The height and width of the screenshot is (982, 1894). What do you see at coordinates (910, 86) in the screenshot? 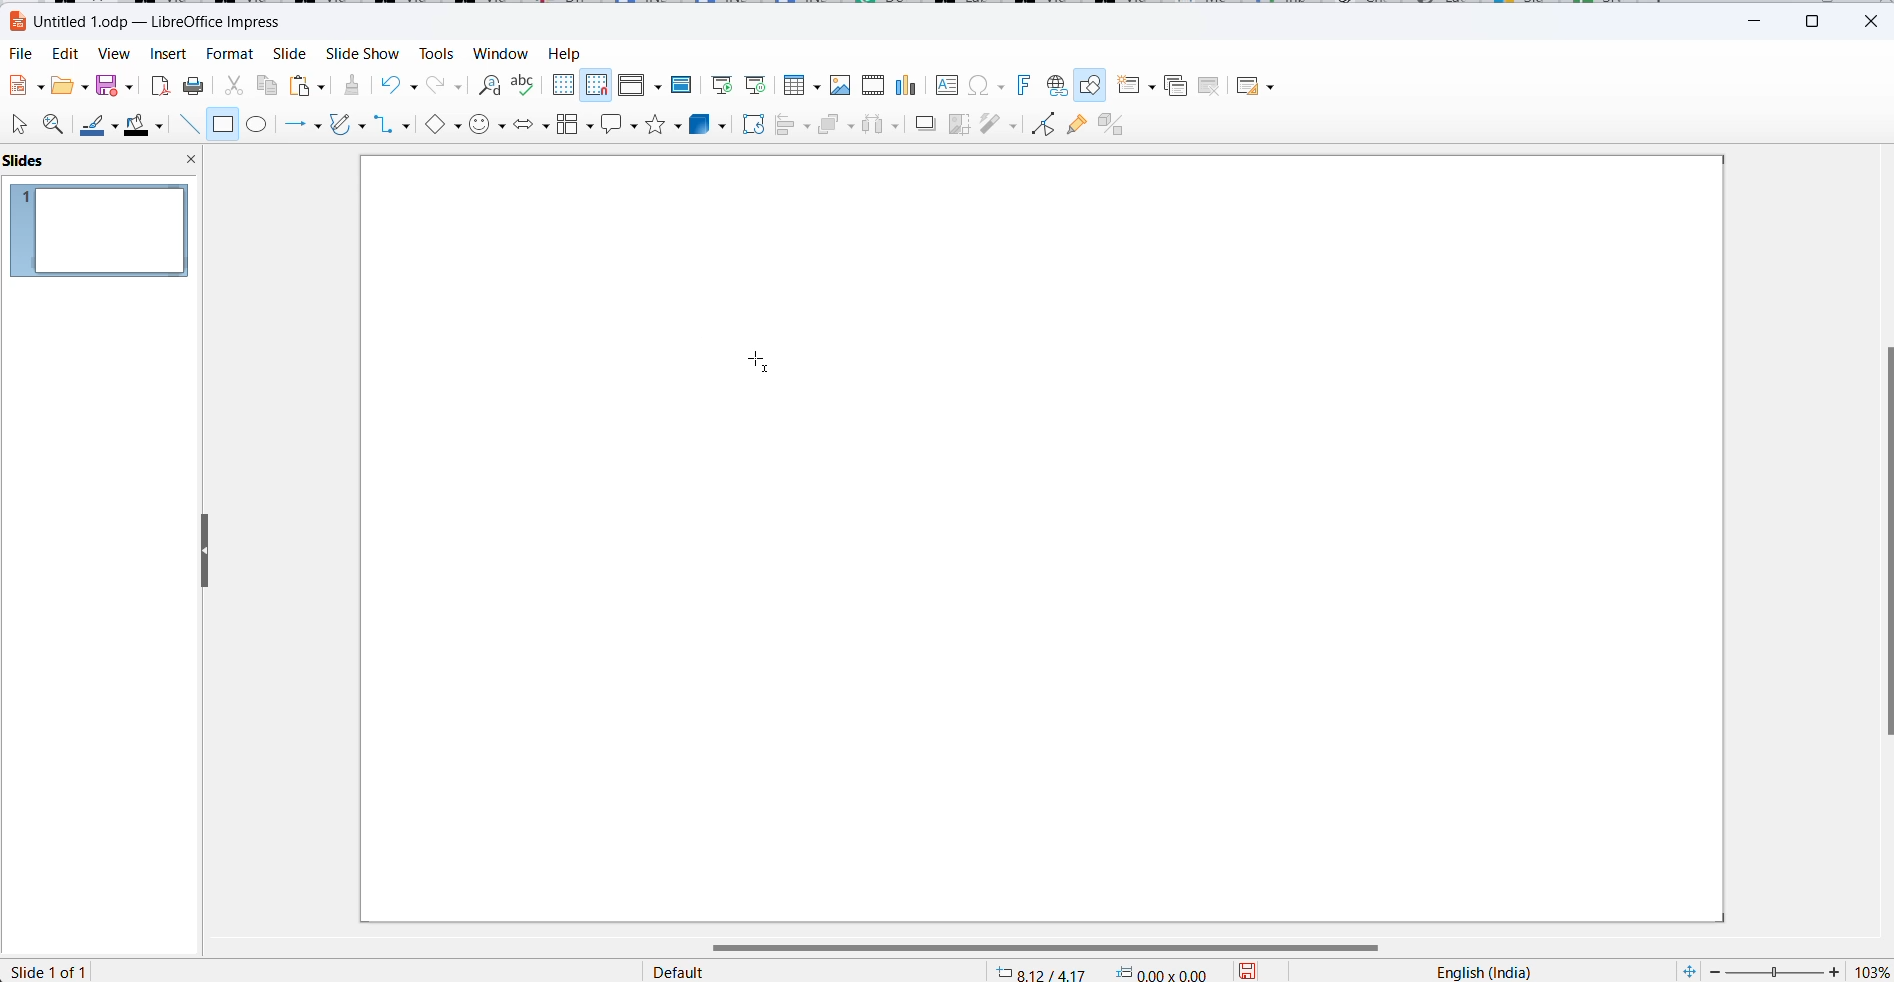
I see `Insert charts` at bounding box center [910, 86].